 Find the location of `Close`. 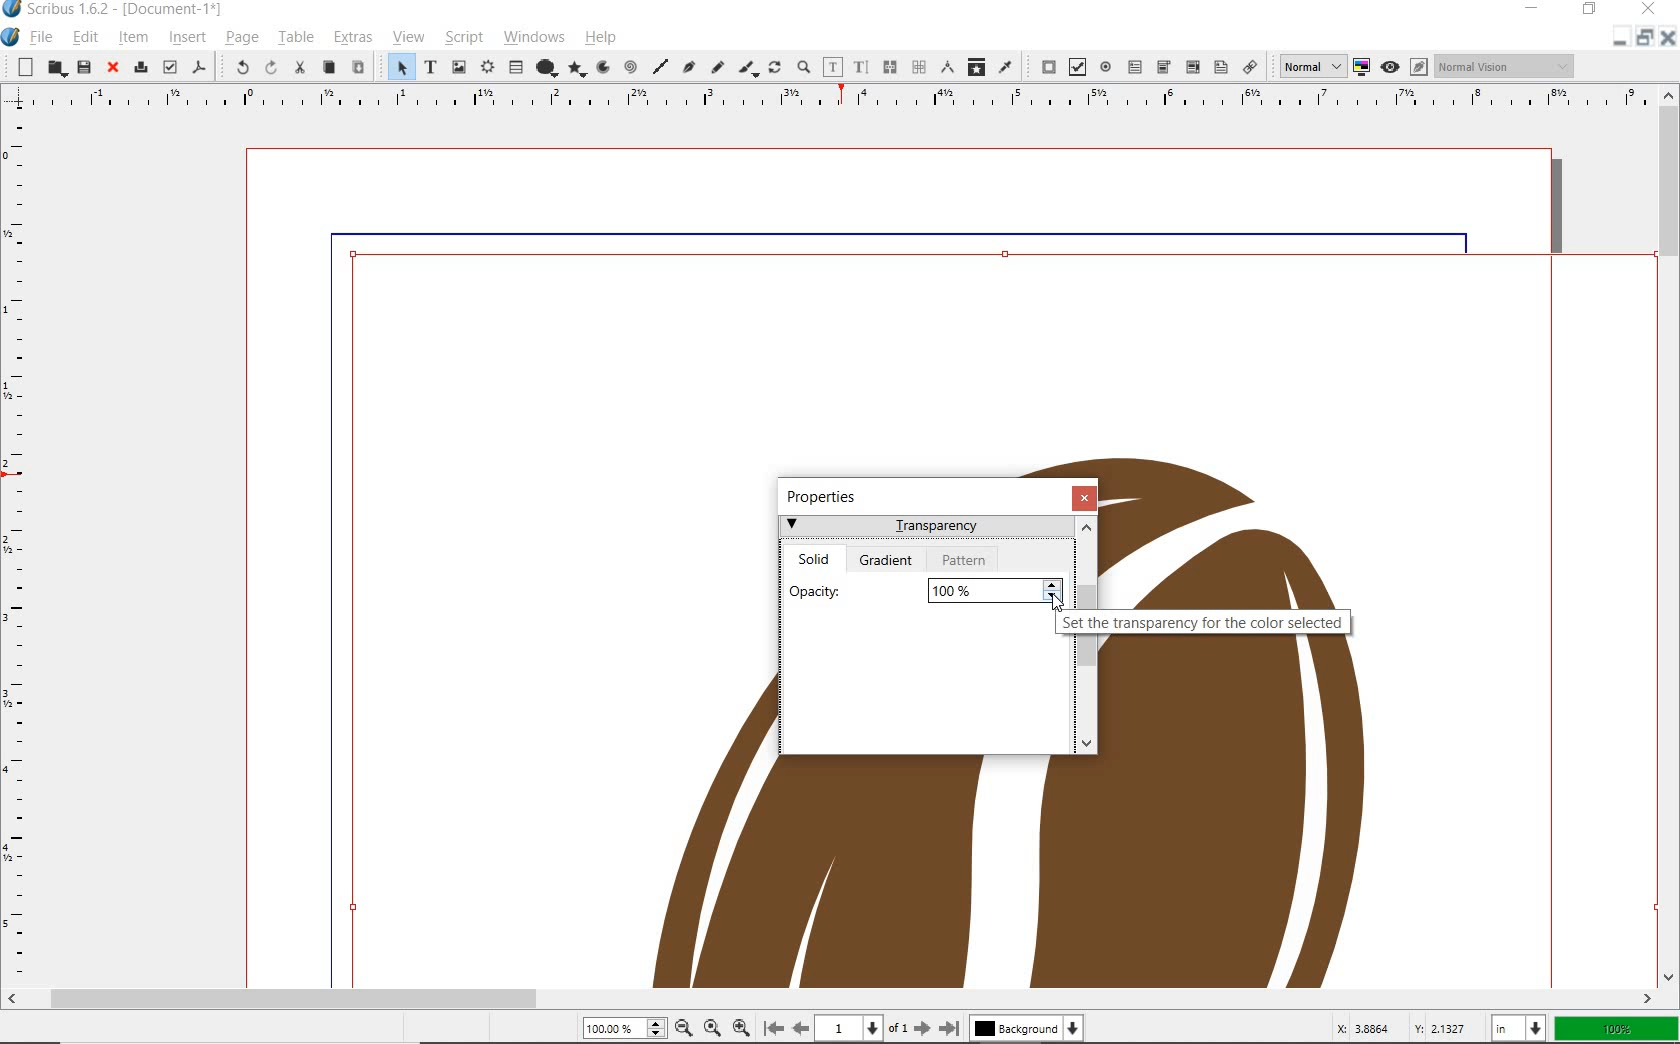

Close is located at coordinates (1670, 37).